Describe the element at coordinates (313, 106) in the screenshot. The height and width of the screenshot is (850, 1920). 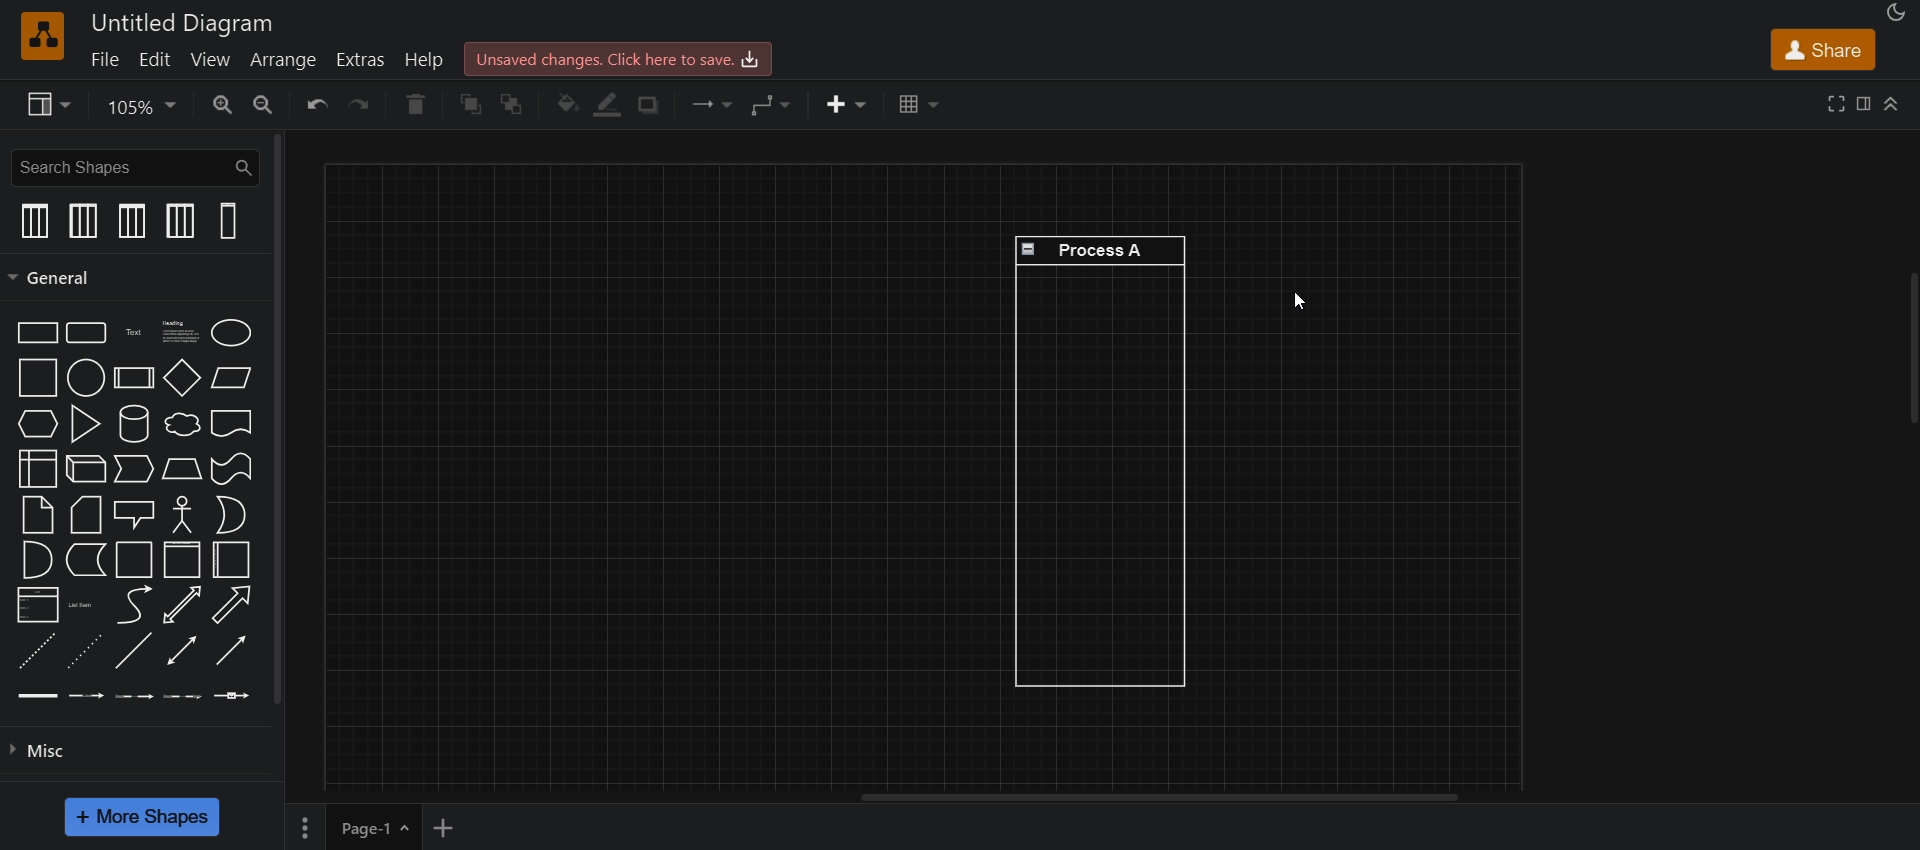
I see `undo` at that location.